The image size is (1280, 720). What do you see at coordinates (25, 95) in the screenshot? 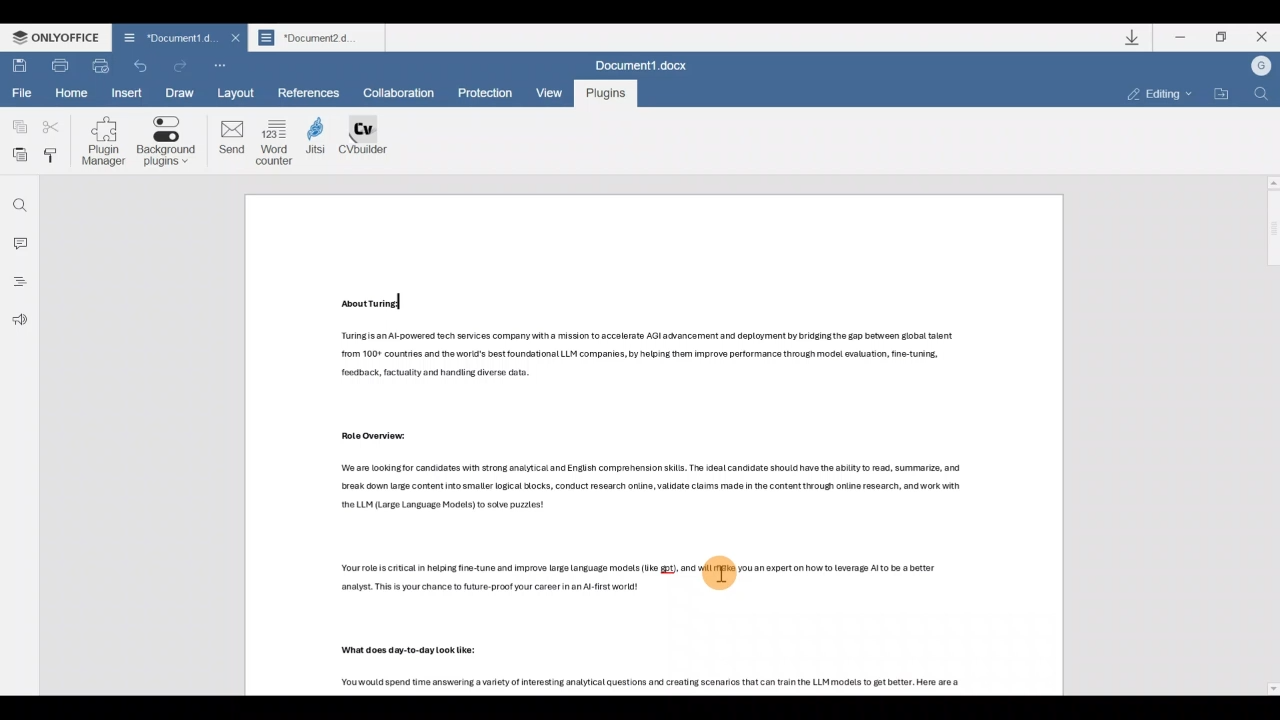
I see `File` at bounding box center [25, 95].